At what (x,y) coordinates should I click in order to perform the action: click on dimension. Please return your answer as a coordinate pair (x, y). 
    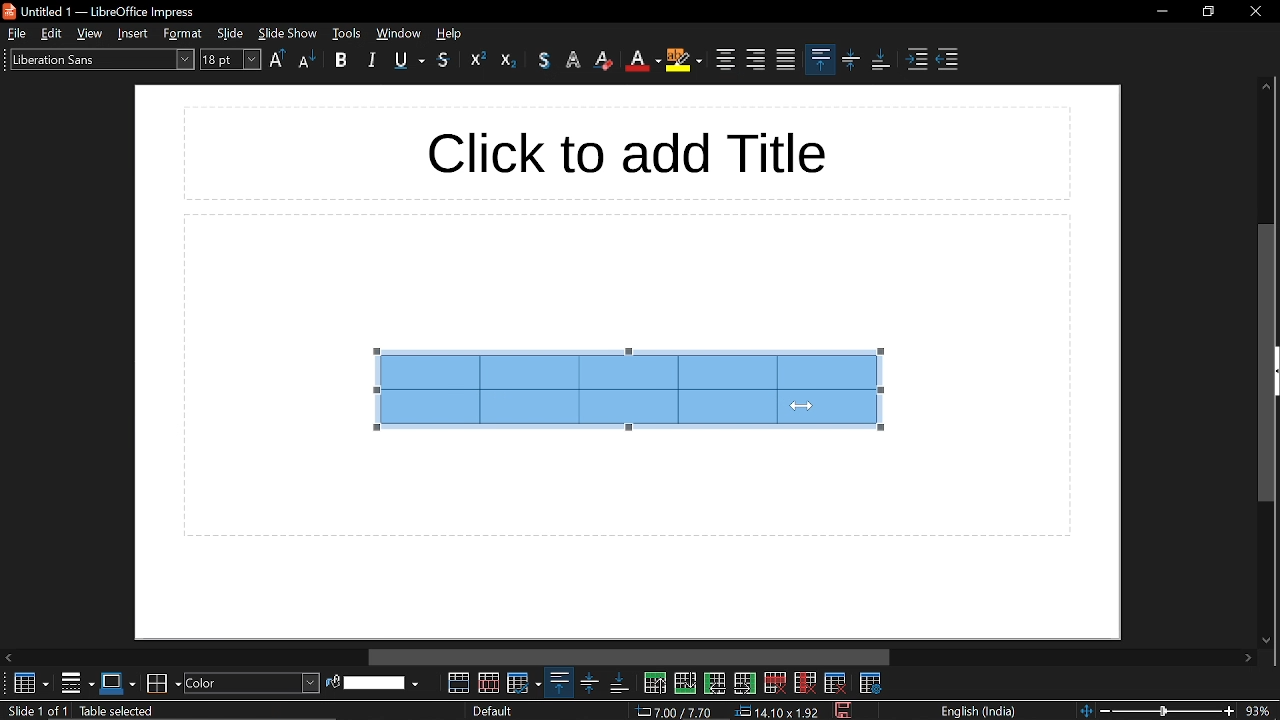
    Looking at the image, I should click on (777, 712).